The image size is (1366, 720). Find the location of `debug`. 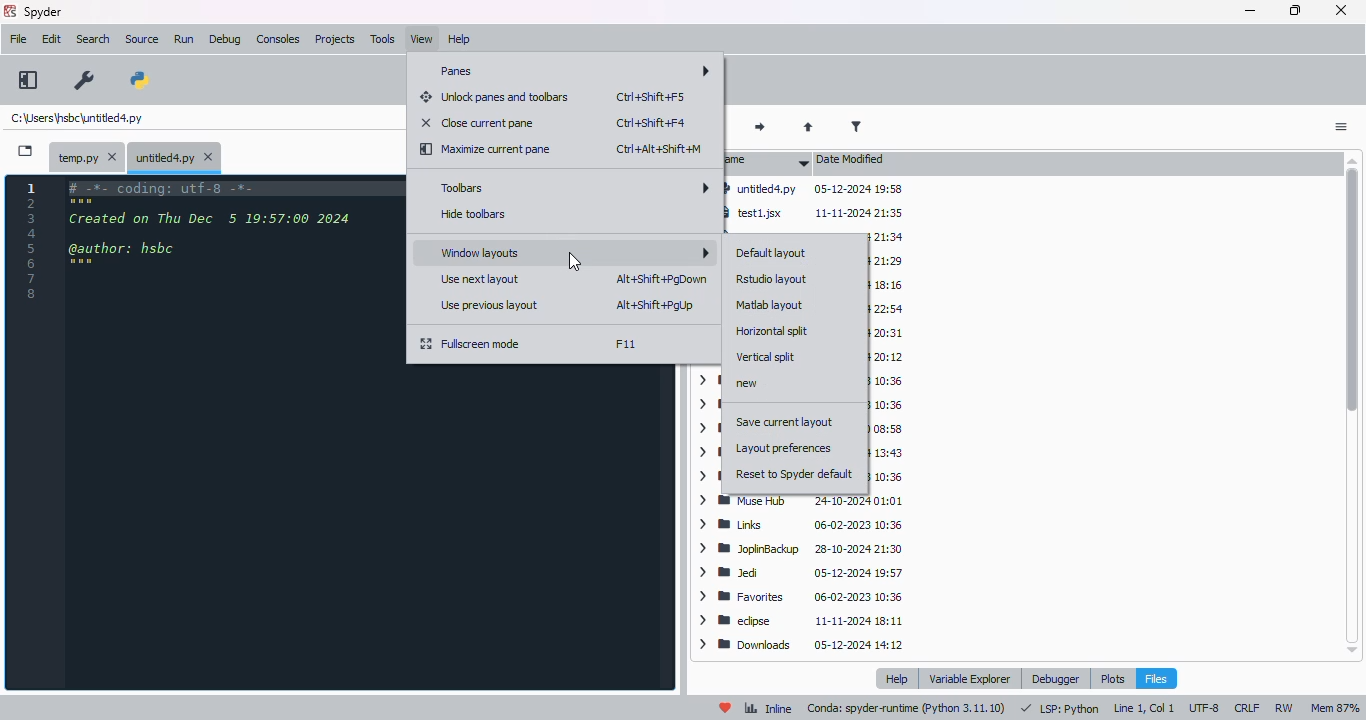

debug is located at coordinates (225, 40).